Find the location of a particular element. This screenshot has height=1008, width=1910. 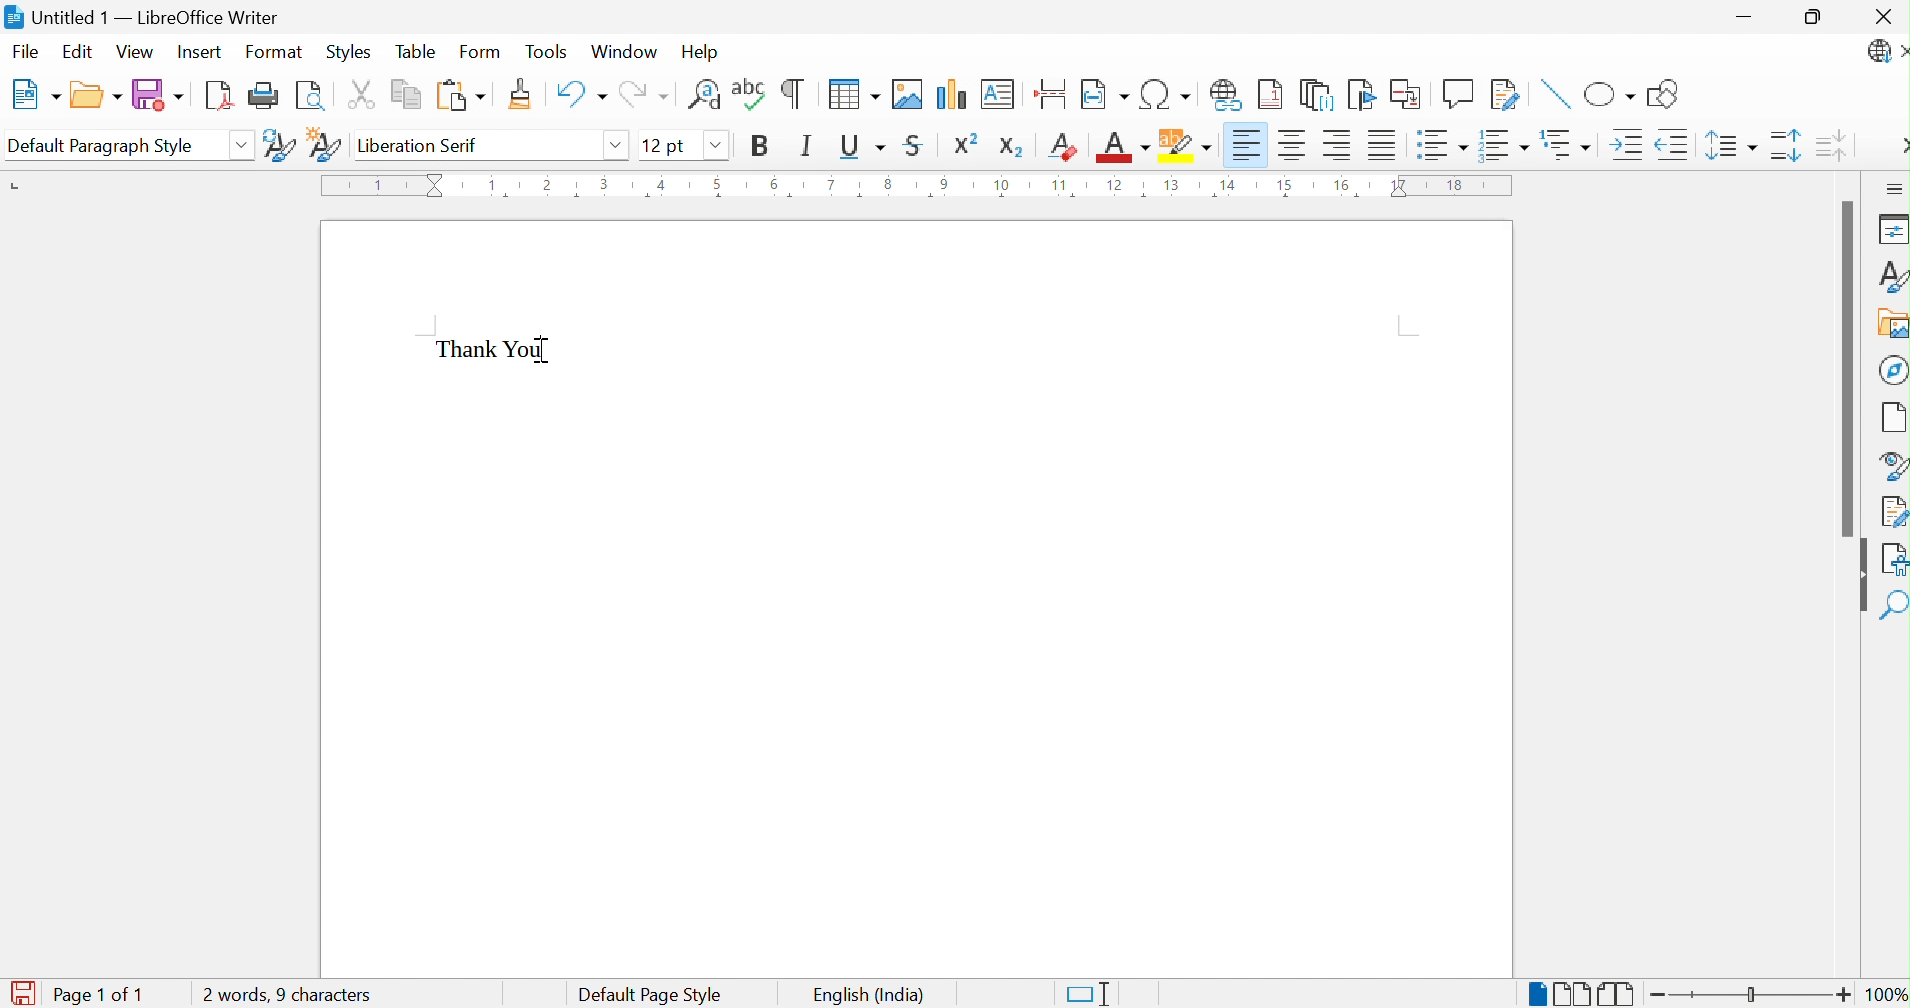

Ibeam Cursor is located at coordinates (549, 350).